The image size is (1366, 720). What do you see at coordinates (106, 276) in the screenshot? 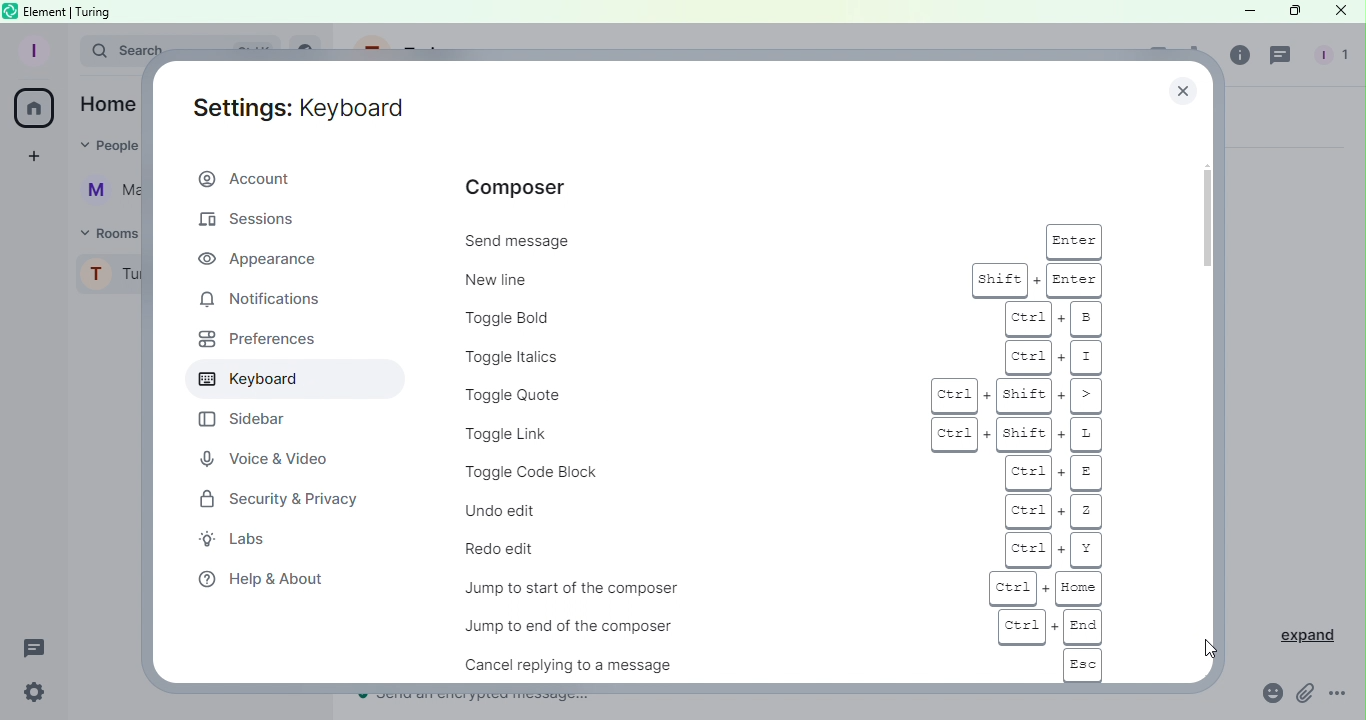
I see `Profile` at bounding box center [106, 276].